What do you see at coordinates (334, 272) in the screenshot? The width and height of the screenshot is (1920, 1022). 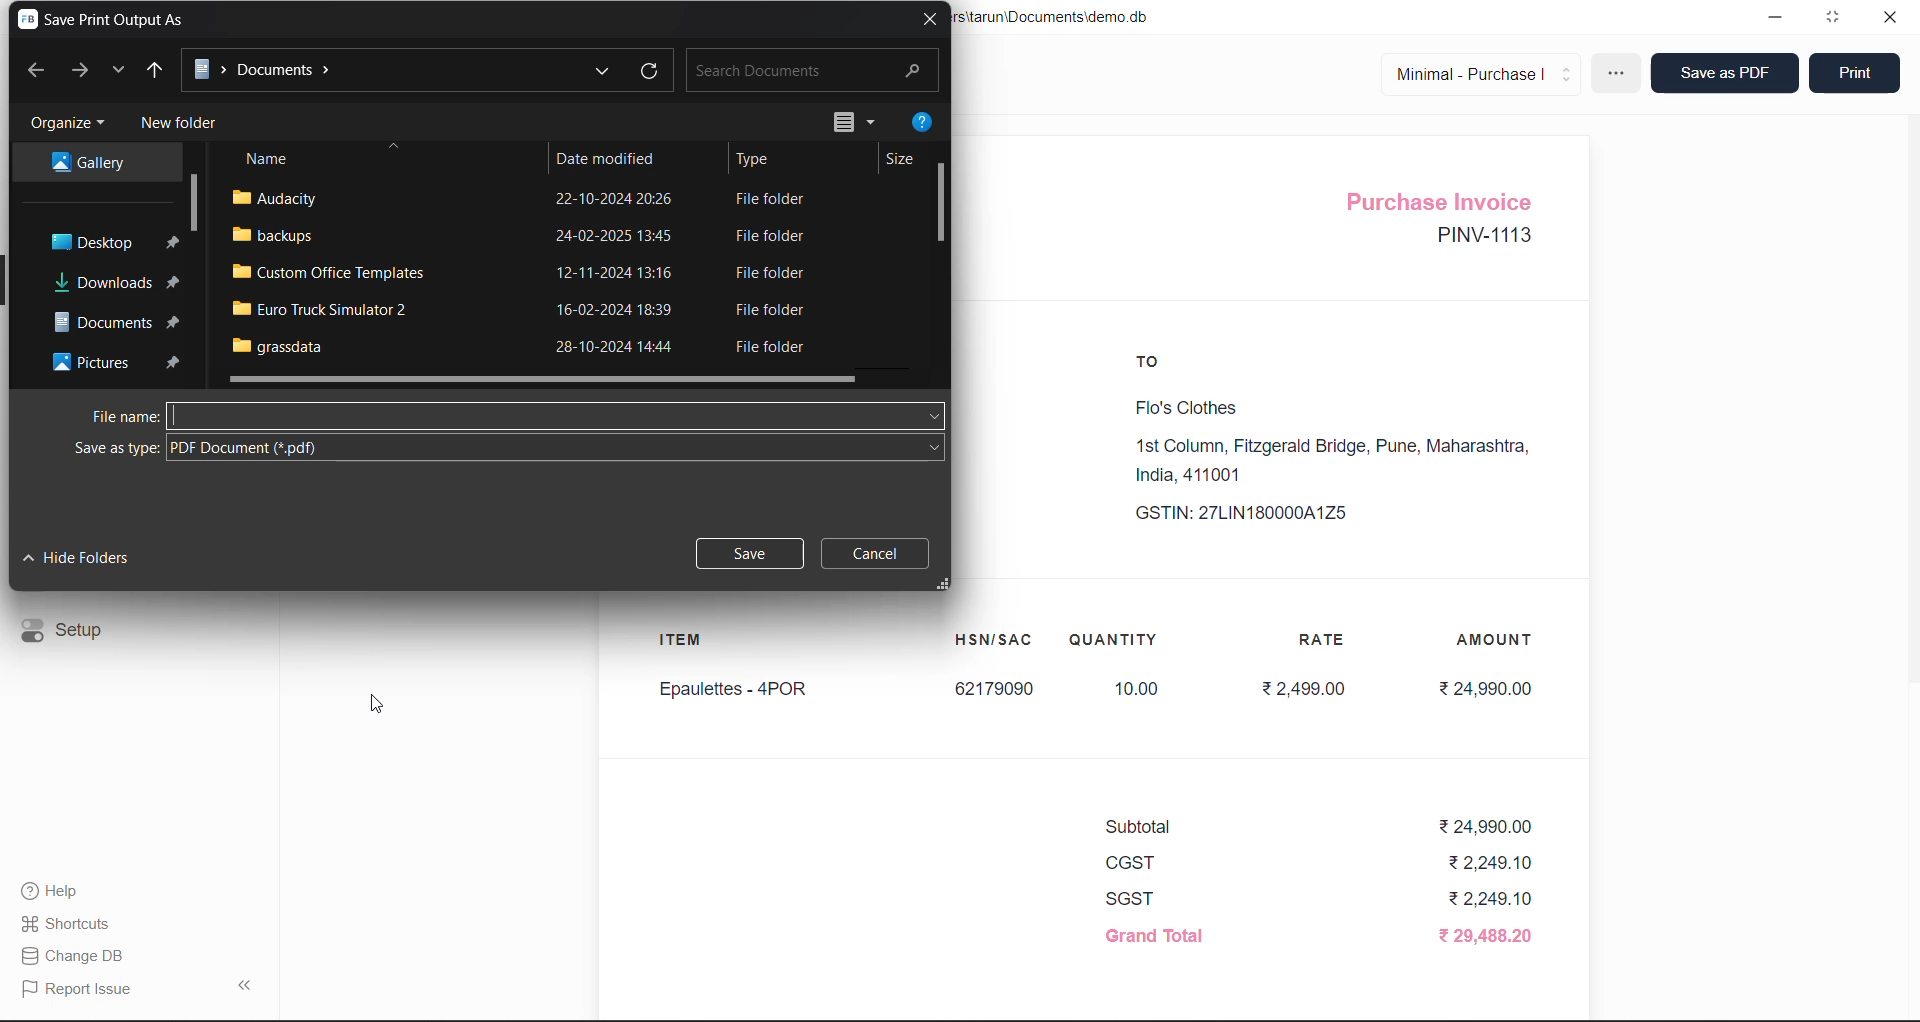 I see `Custom Office Templates` at bounding box center [334, 272].